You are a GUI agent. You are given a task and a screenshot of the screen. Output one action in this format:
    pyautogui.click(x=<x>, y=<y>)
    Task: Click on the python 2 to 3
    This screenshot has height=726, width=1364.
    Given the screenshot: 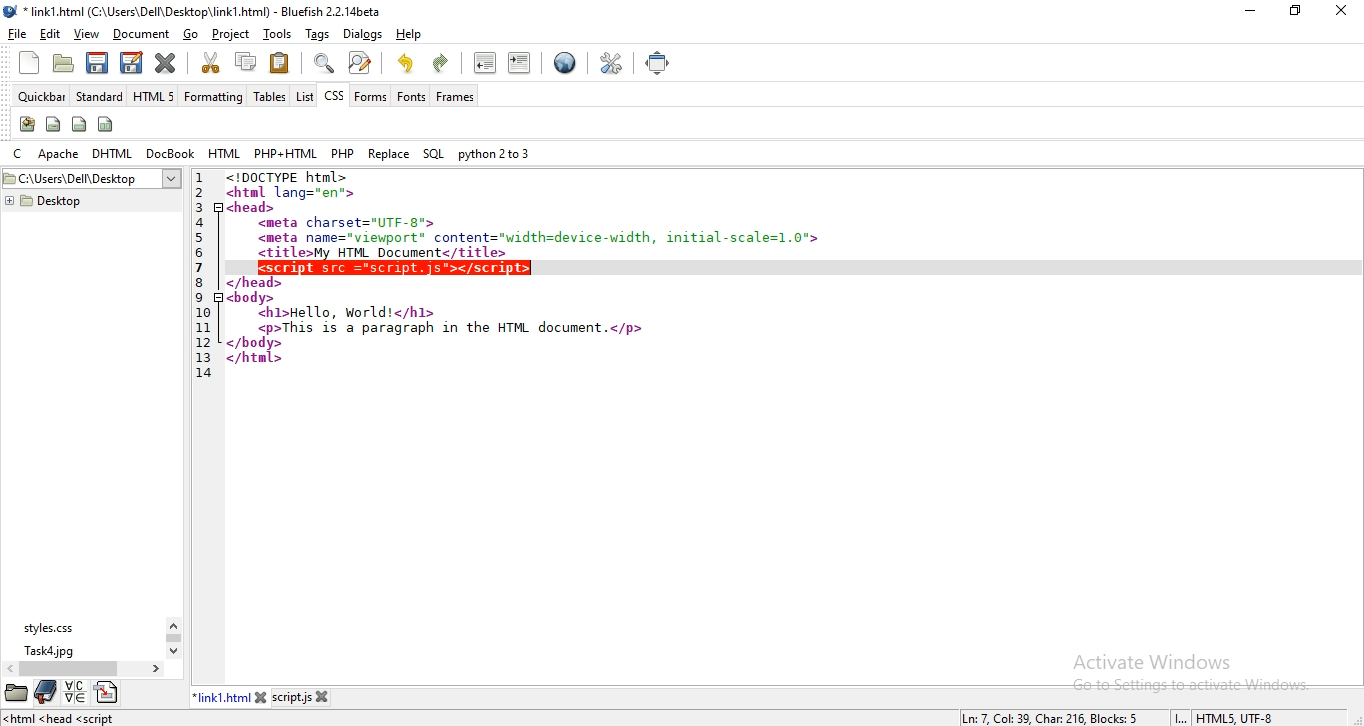 What is the action you would take?
    pyautogui.click(x=495, y=153)
    